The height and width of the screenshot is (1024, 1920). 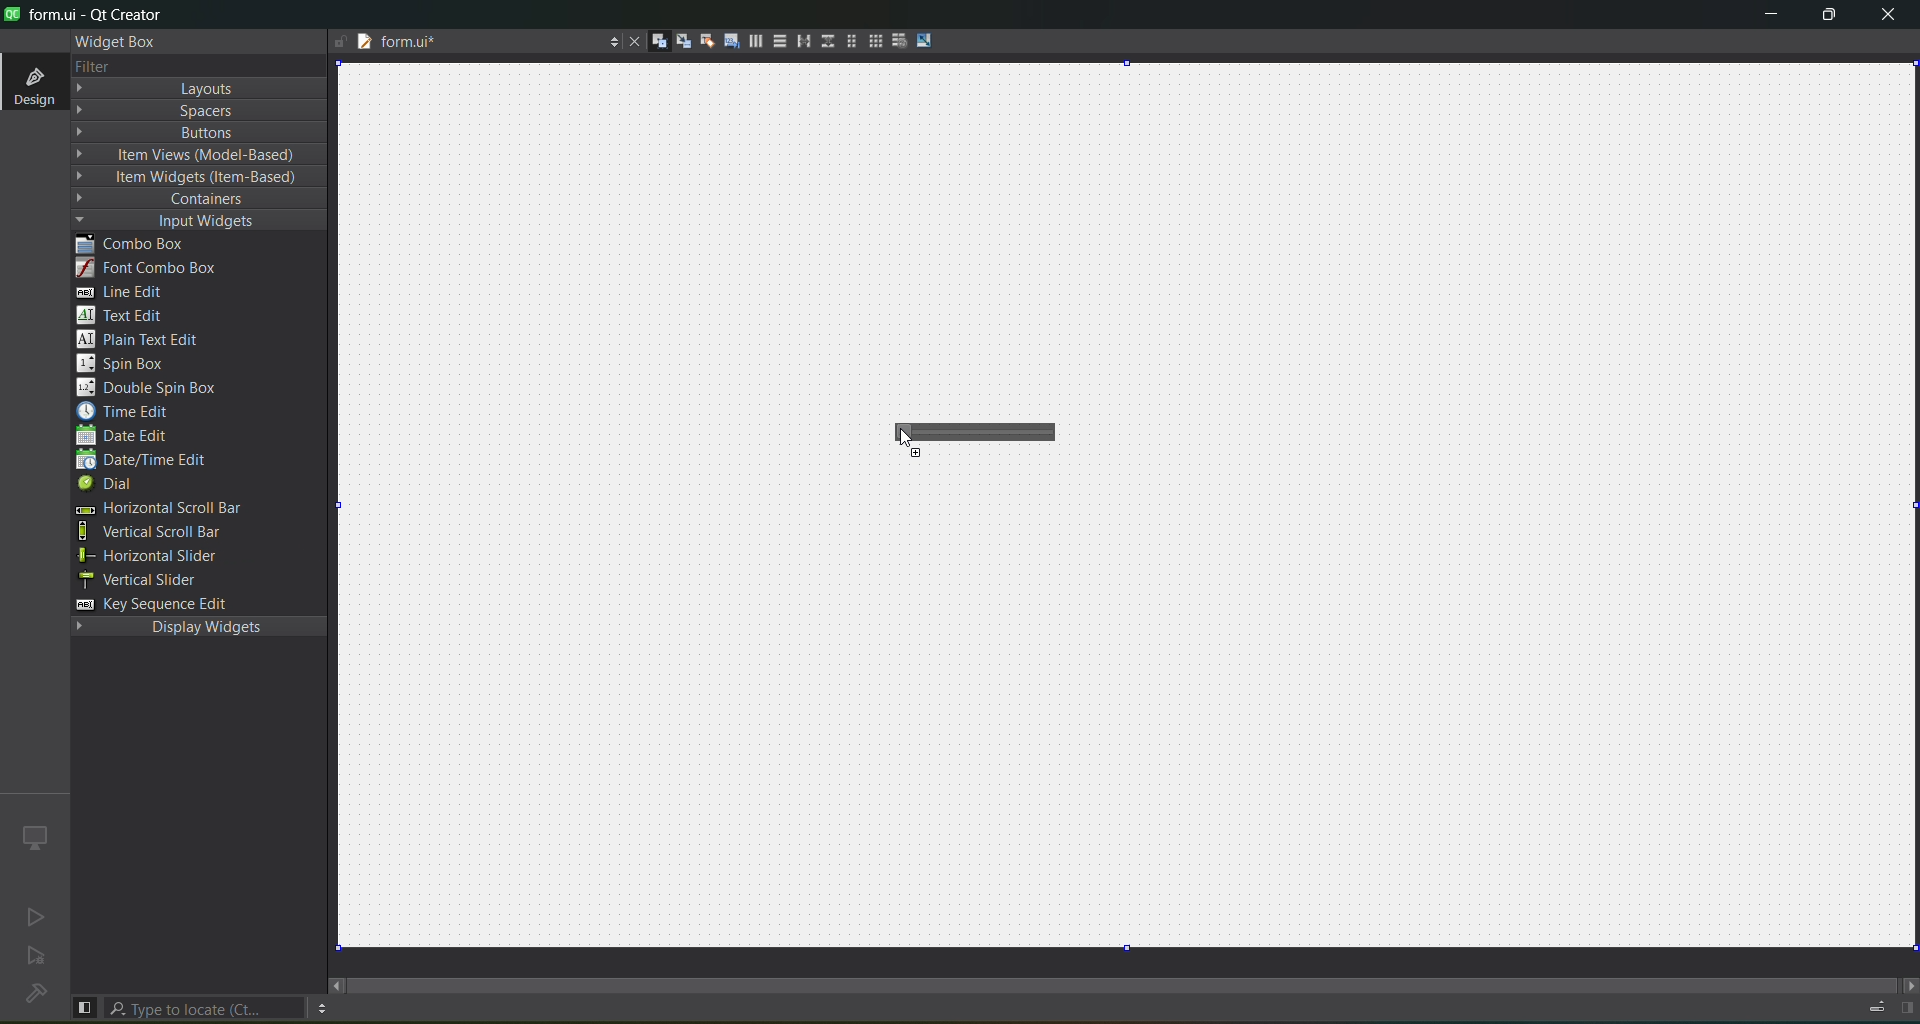 I want to click on option, so click(x=323, y=1009).